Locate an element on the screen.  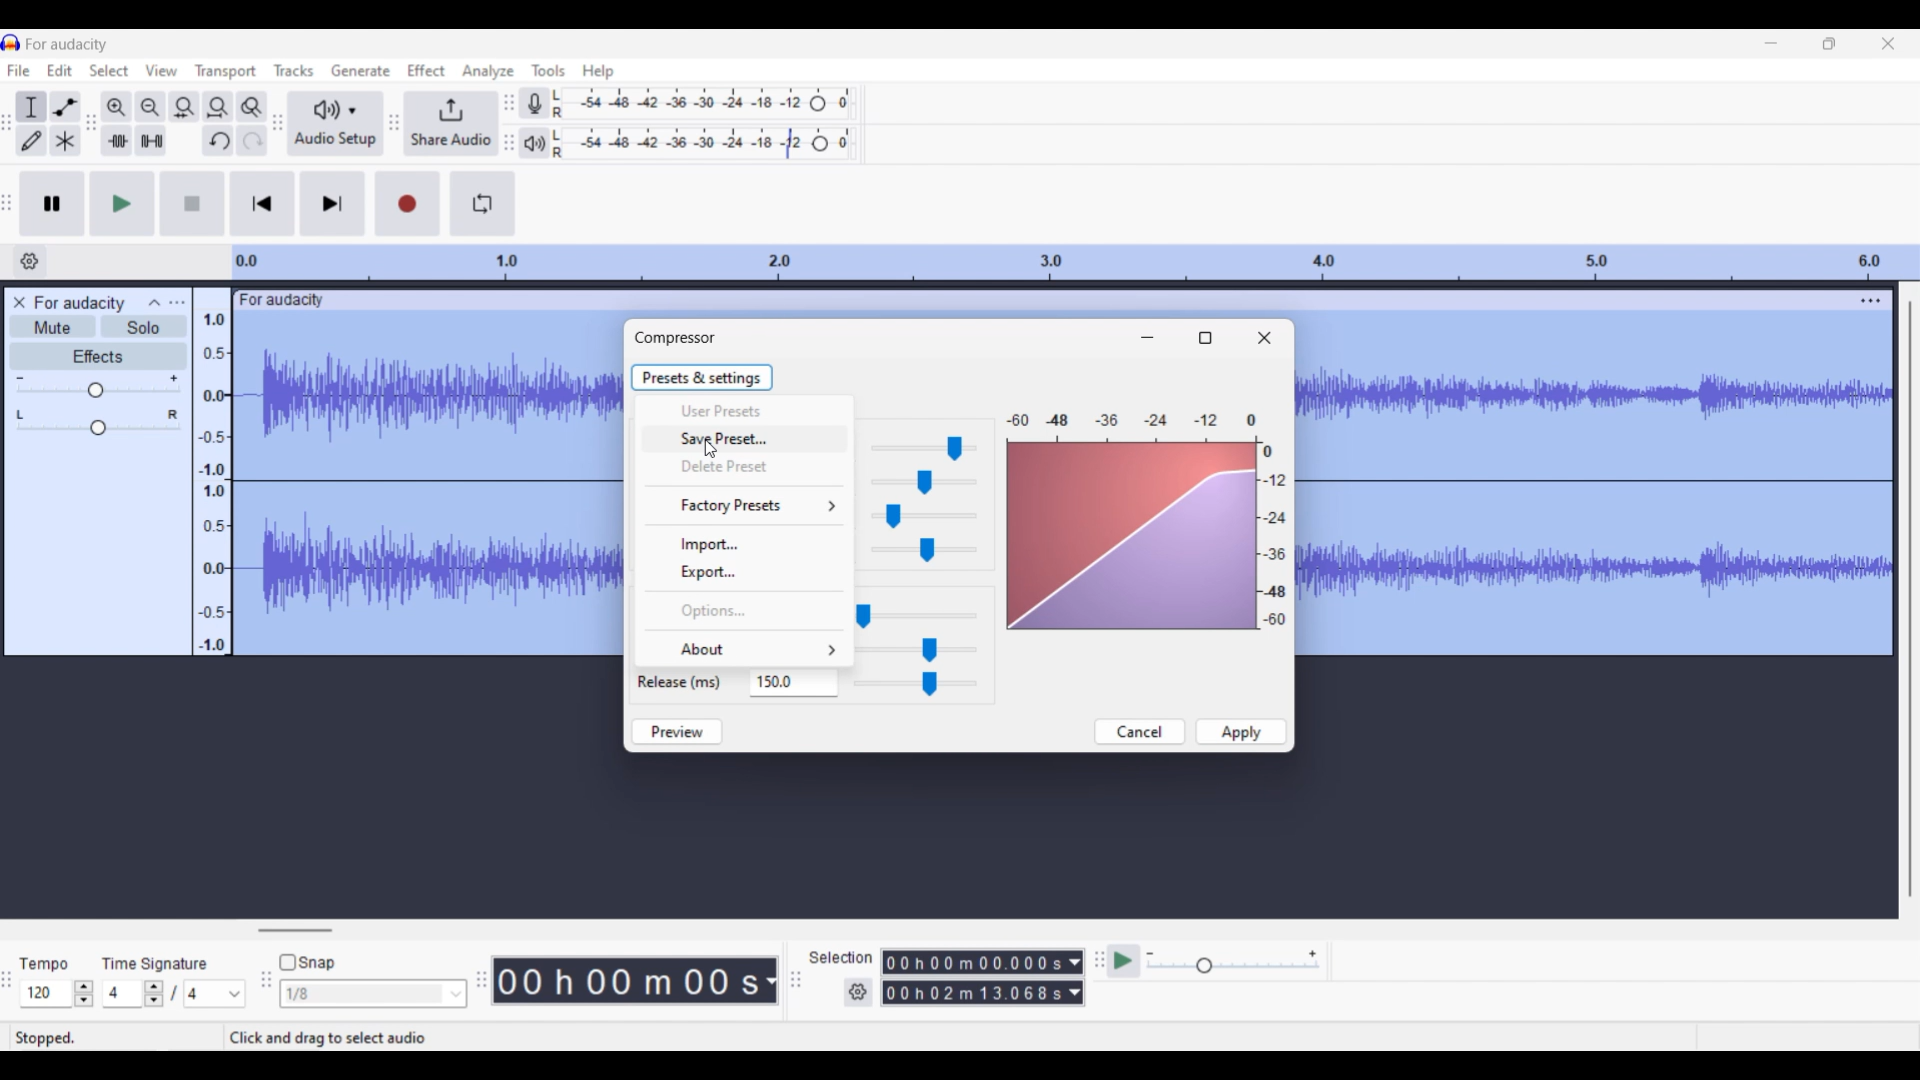
Scale to measure sound intensity is located at coordinates (214, 483).